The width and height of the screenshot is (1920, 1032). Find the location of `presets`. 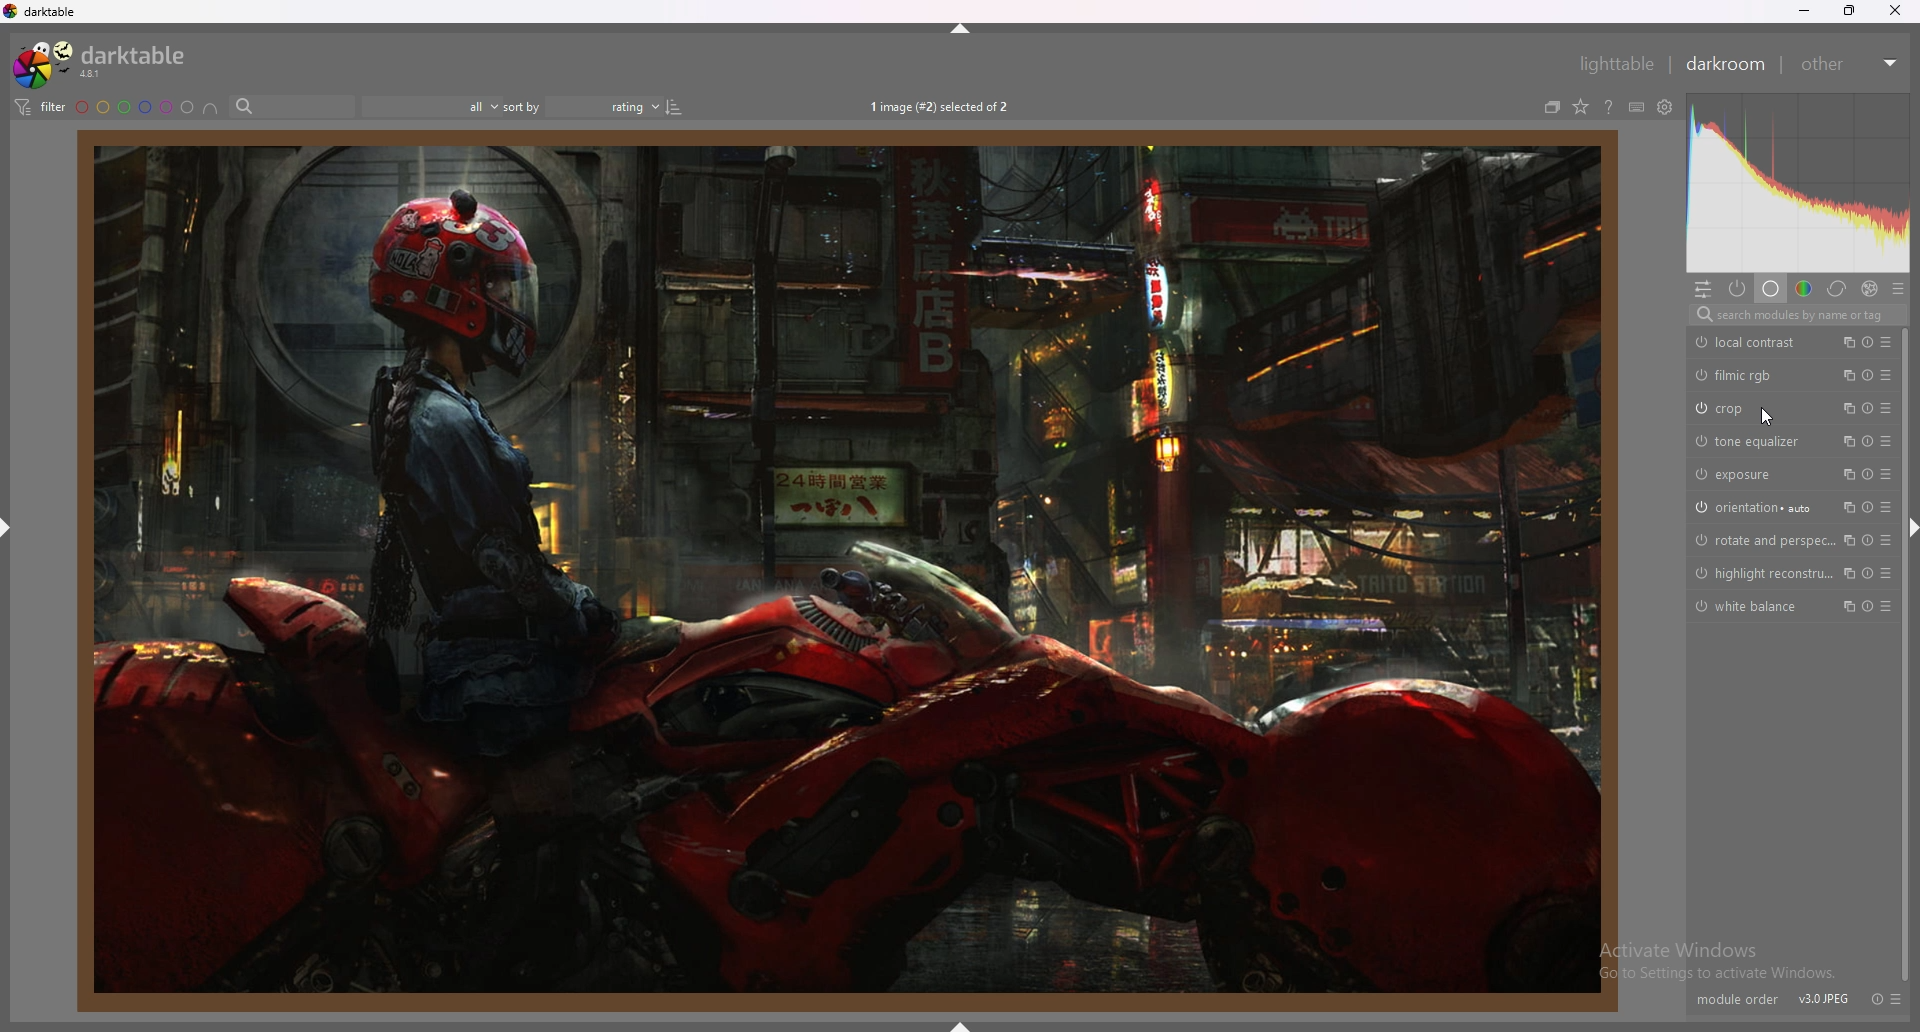

presets is located at coordinates (1886, 342).